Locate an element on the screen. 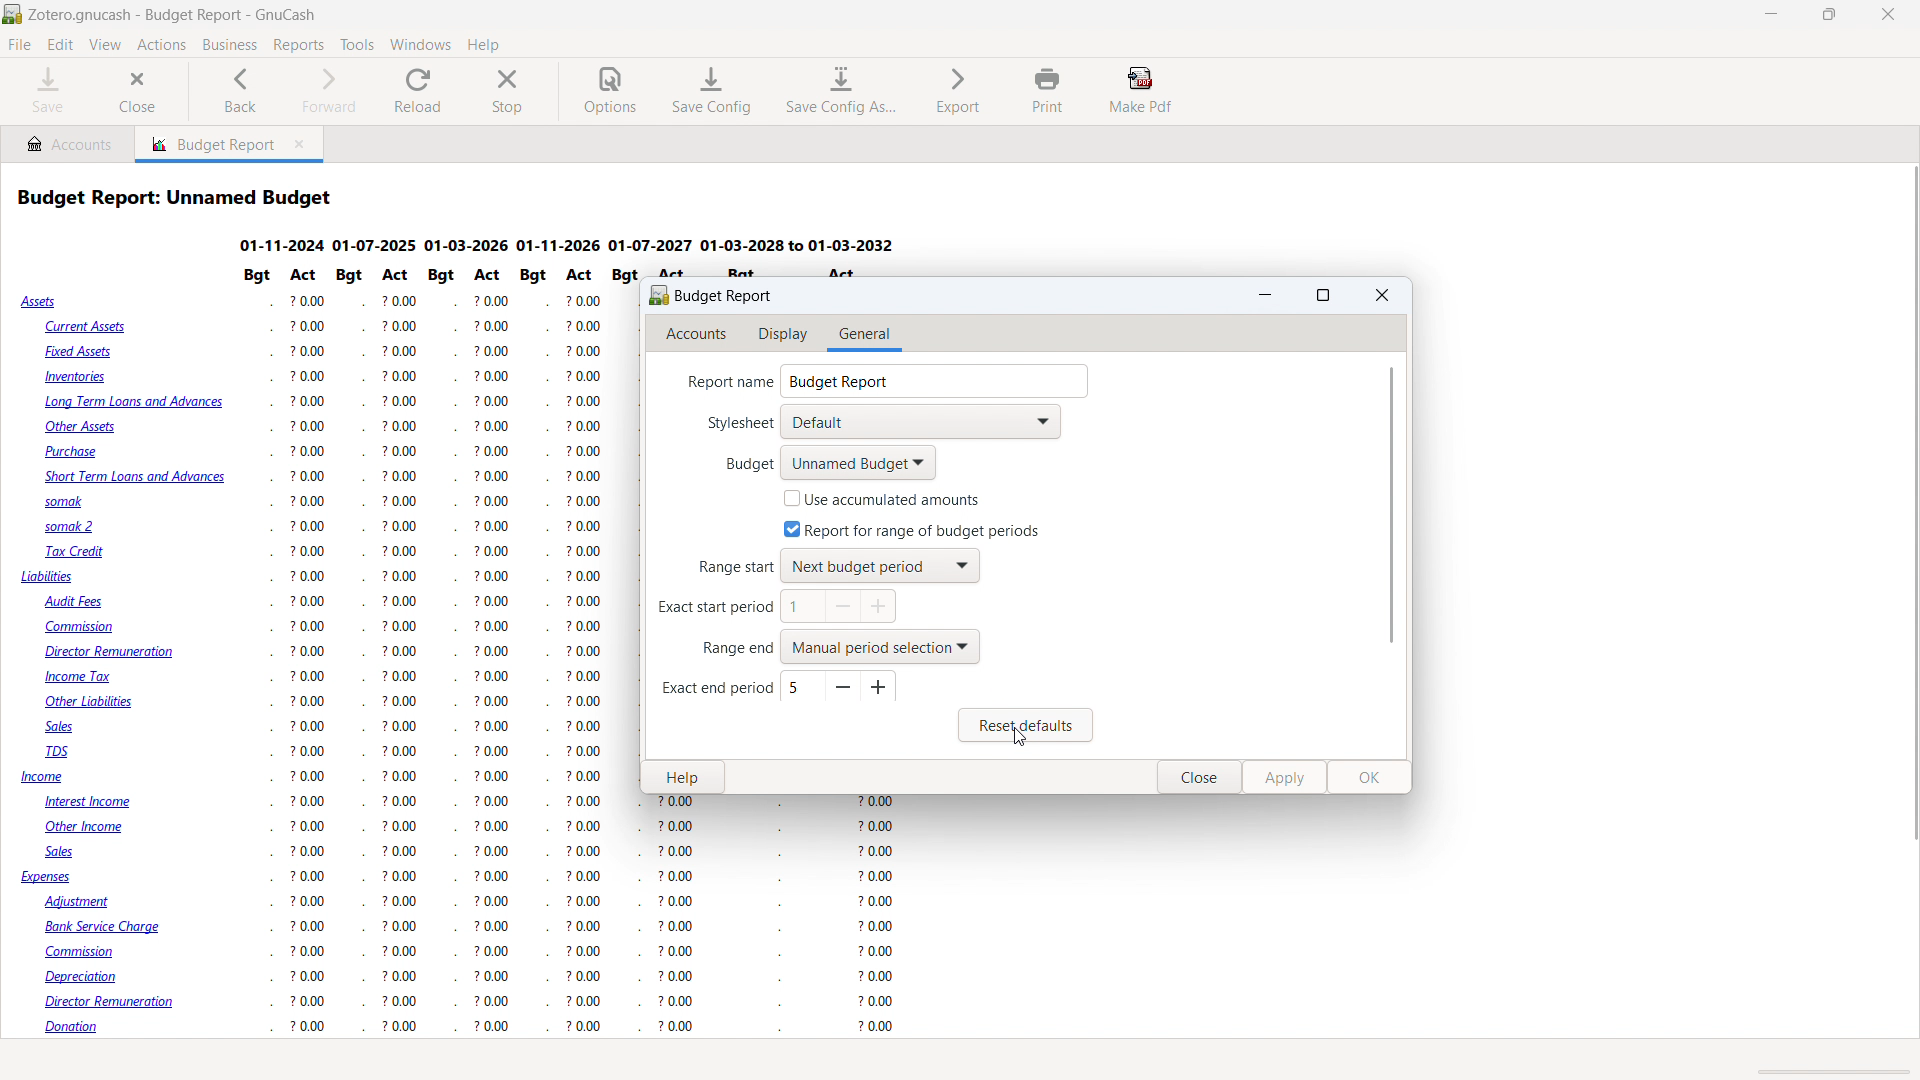 The image size is (1920, 1080). decrease end period is located at coordinates (844, 687).